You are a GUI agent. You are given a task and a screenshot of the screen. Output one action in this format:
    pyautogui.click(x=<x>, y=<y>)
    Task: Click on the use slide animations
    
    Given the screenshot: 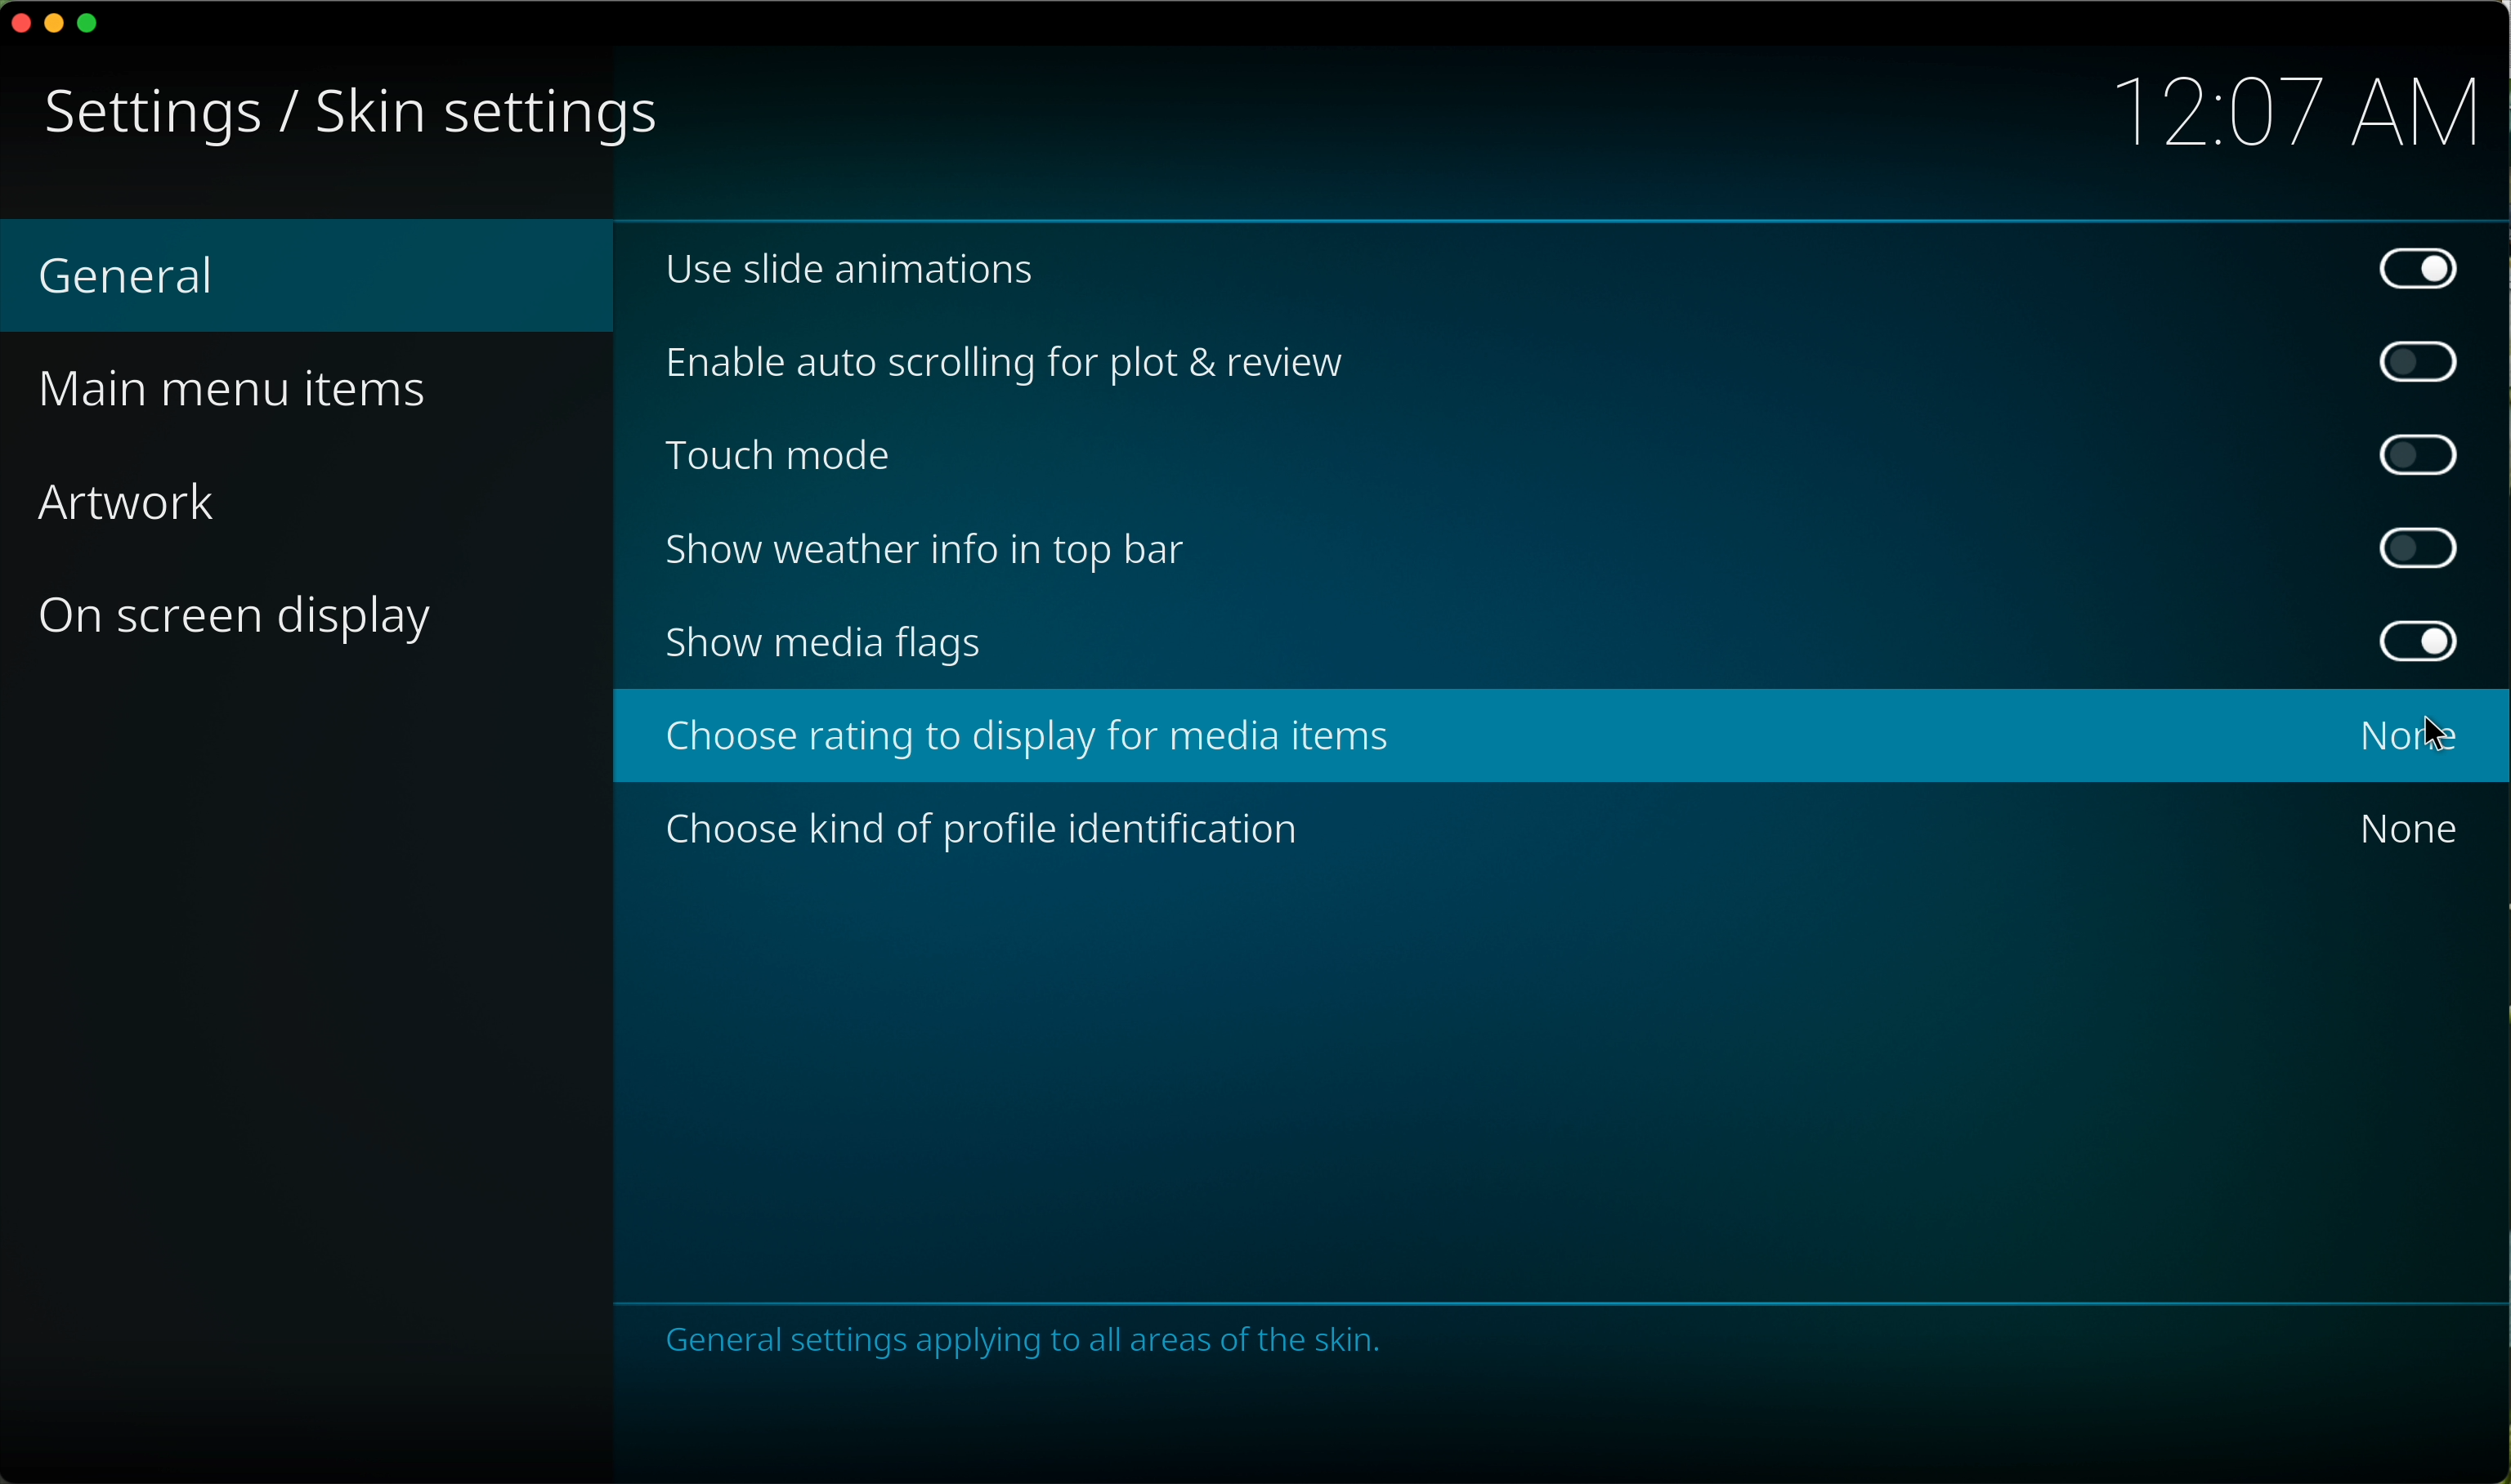 What is the action you would take?
    pyautogui.click(x=1566, y=269)
    